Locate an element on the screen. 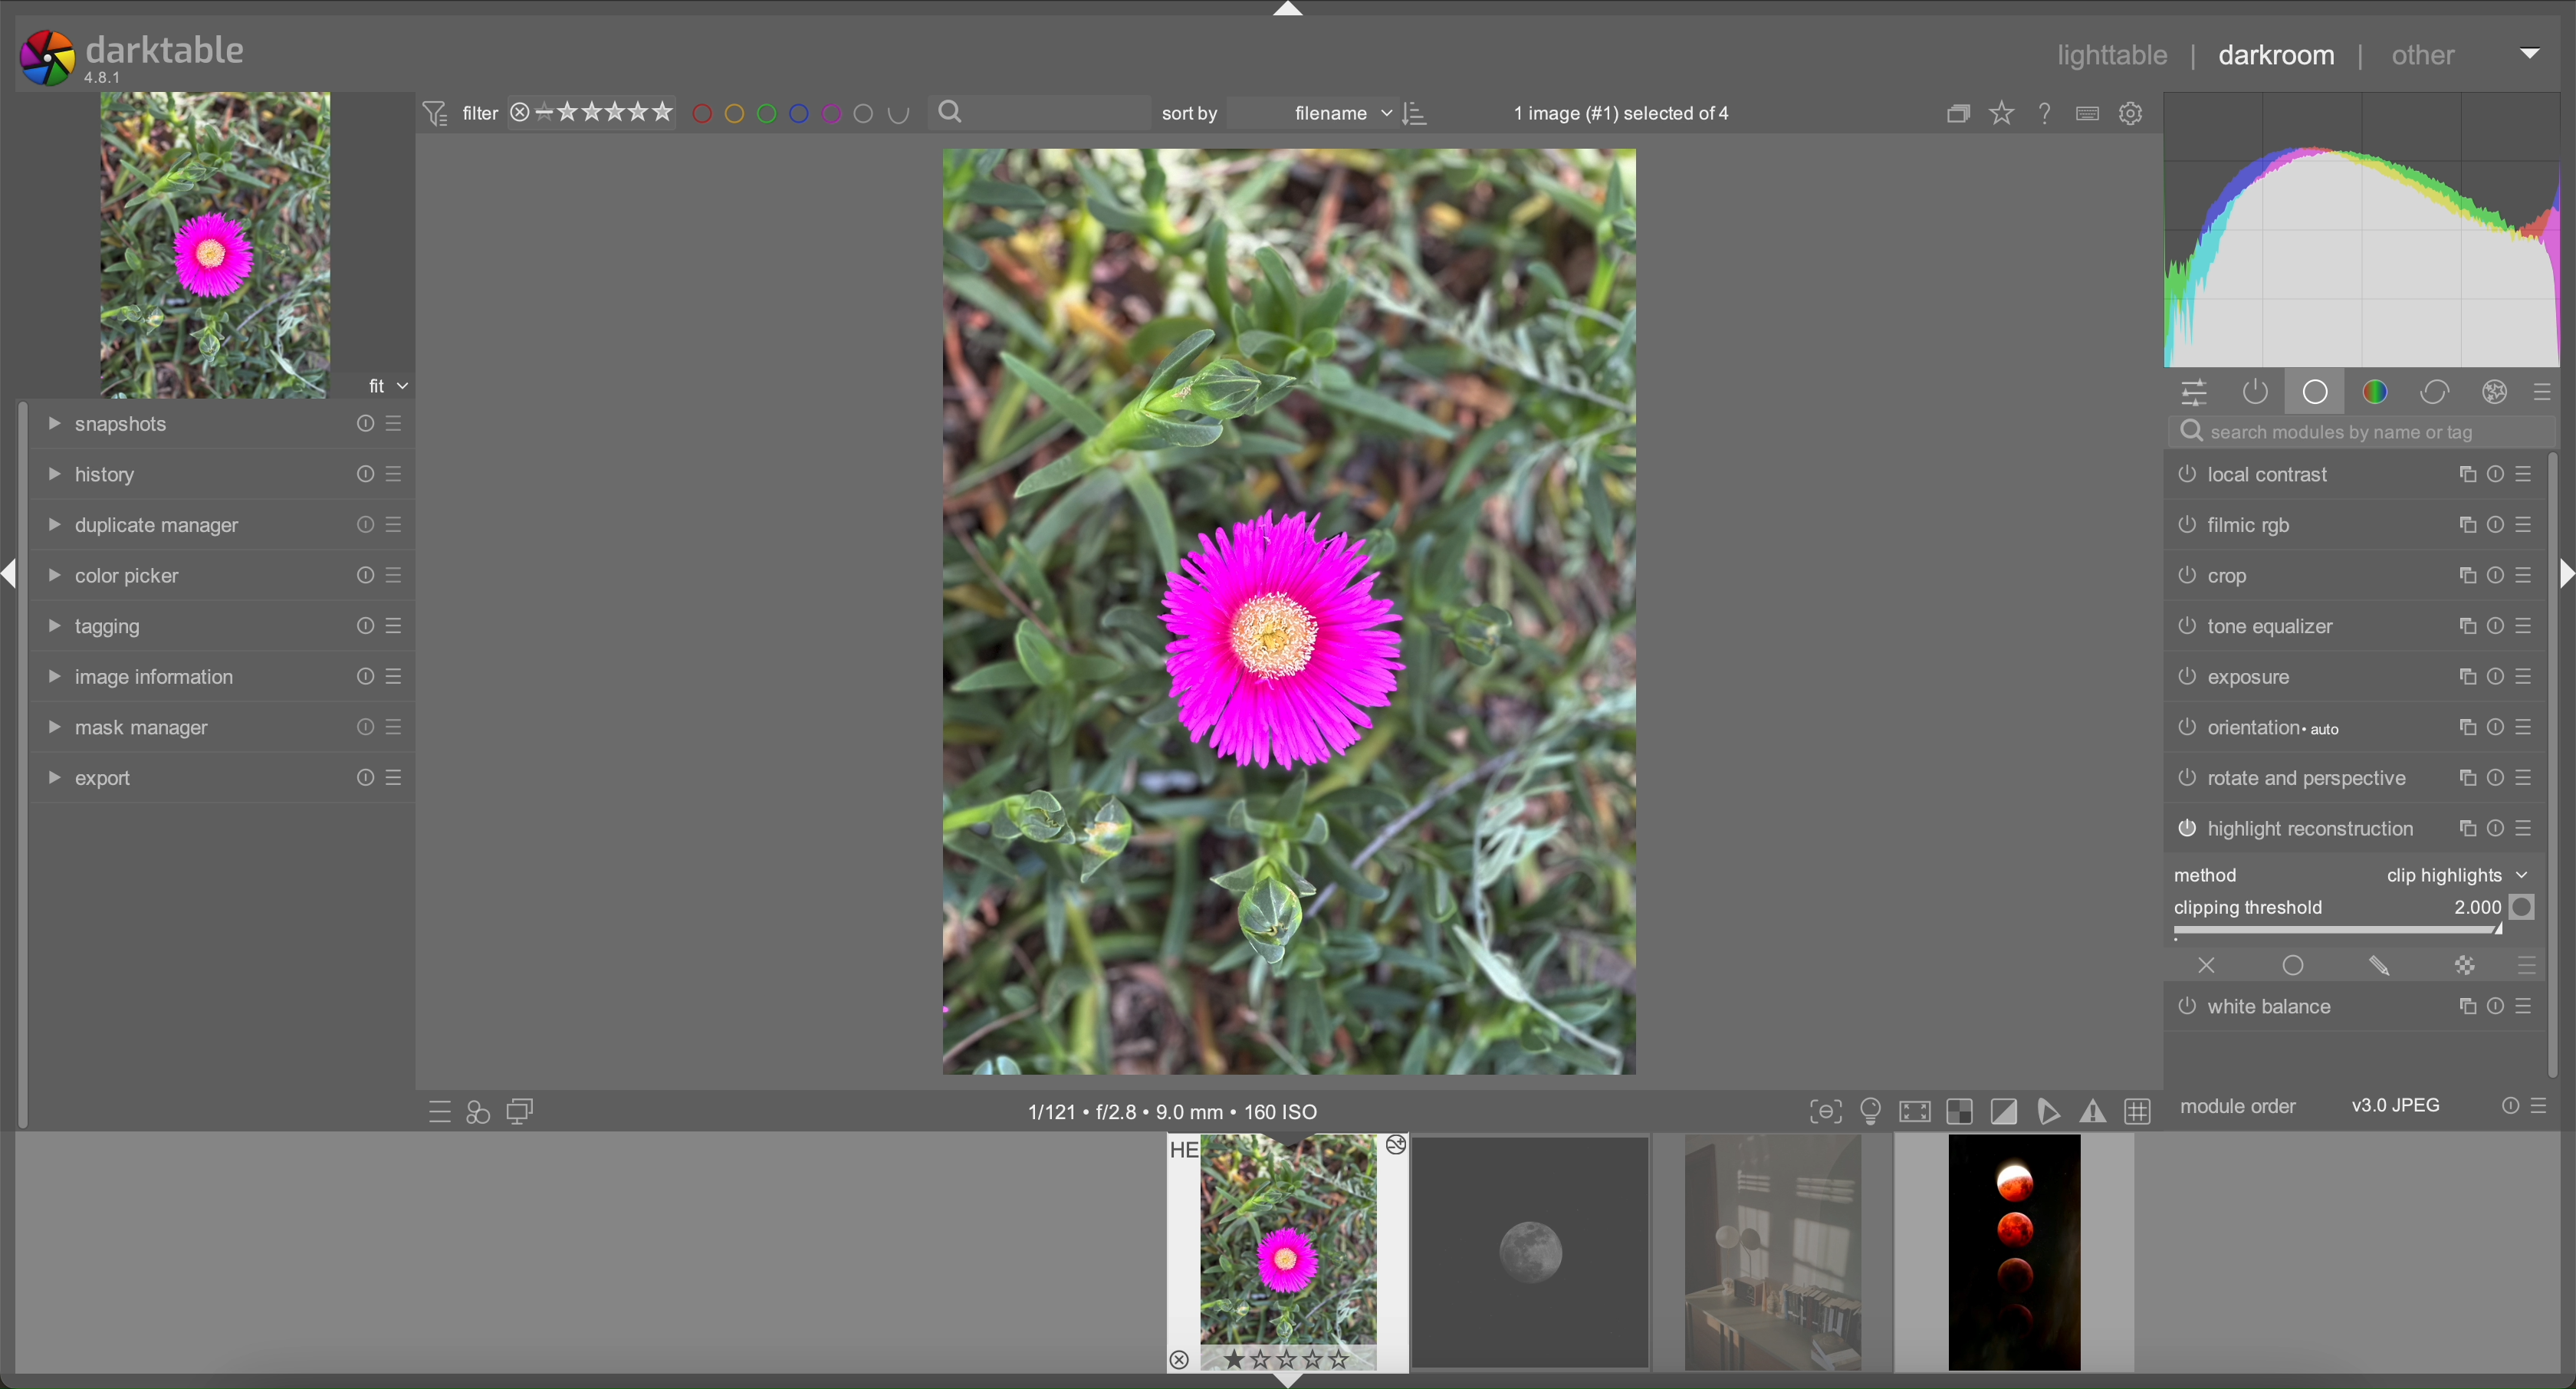  reset presets is located at coordinates (360, 676).